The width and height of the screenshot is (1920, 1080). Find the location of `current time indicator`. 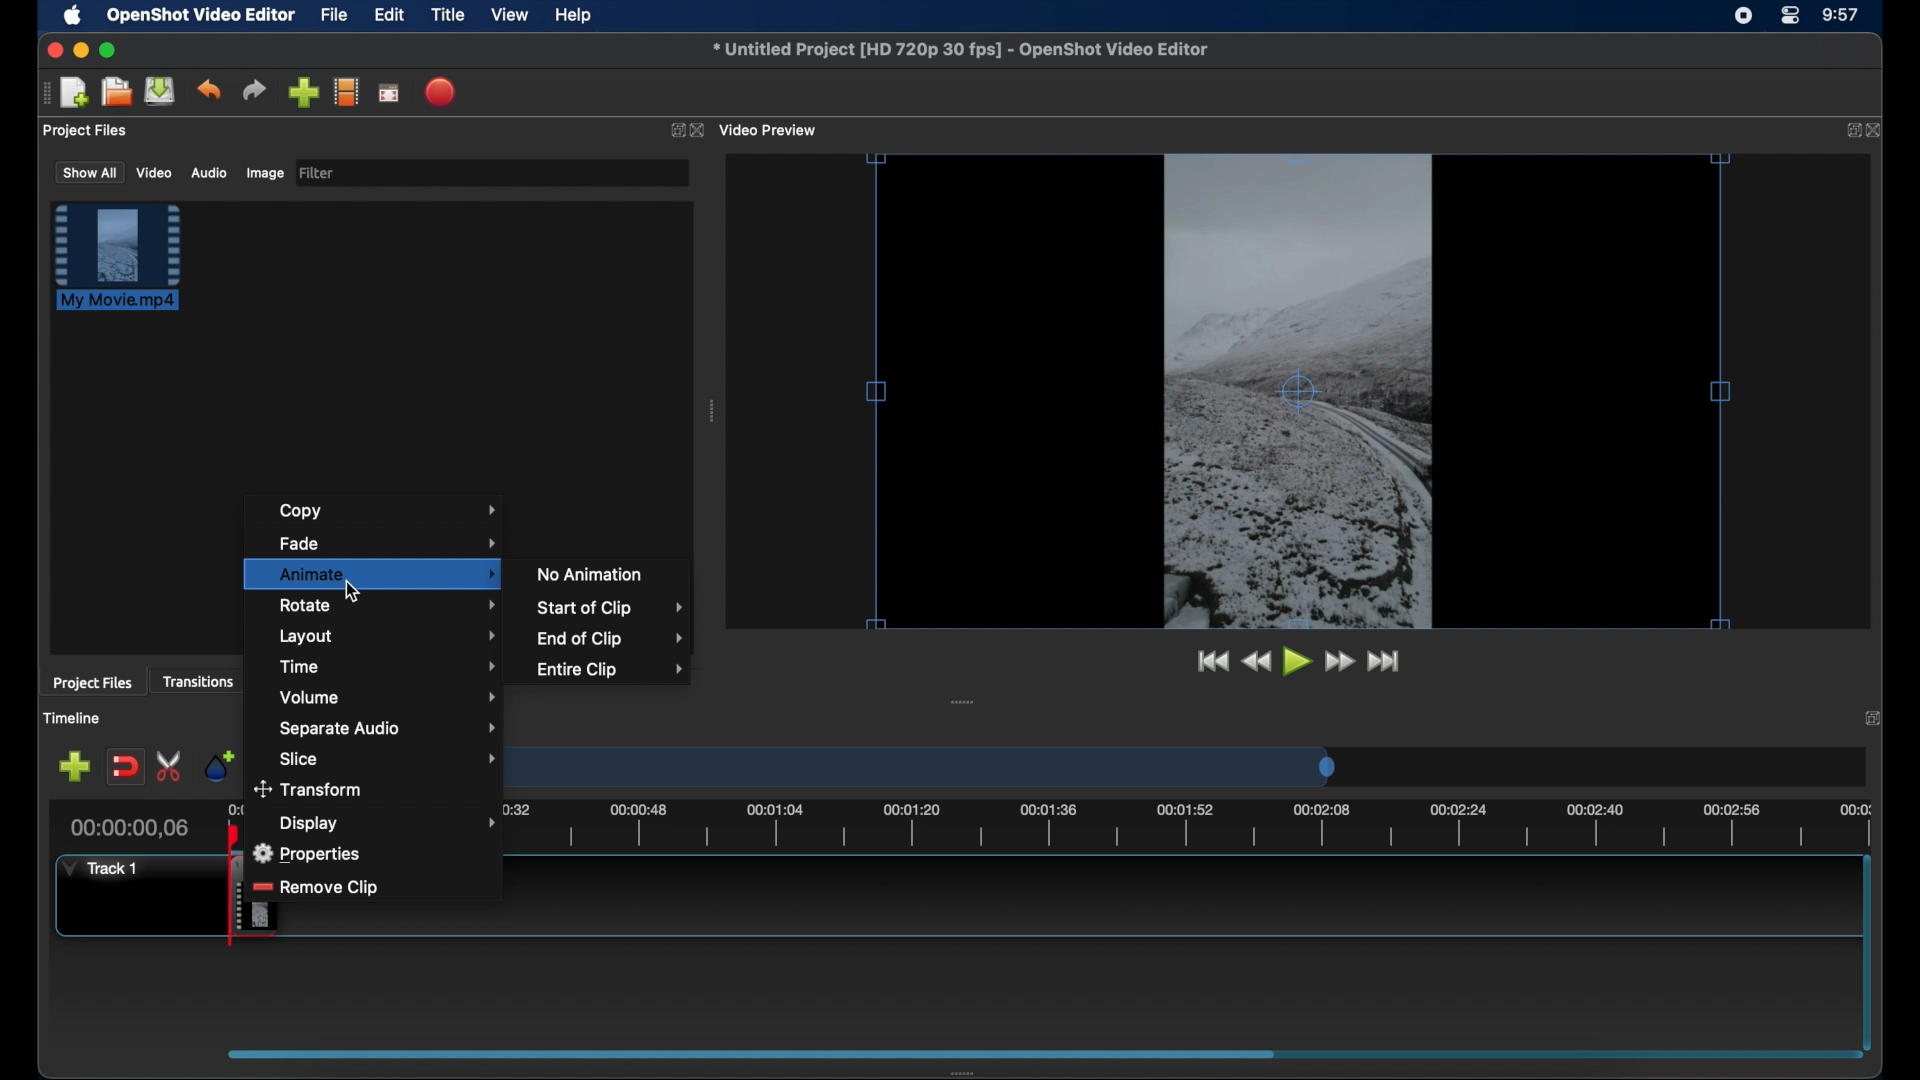

current time indicator is located at coordinates (130, 828).